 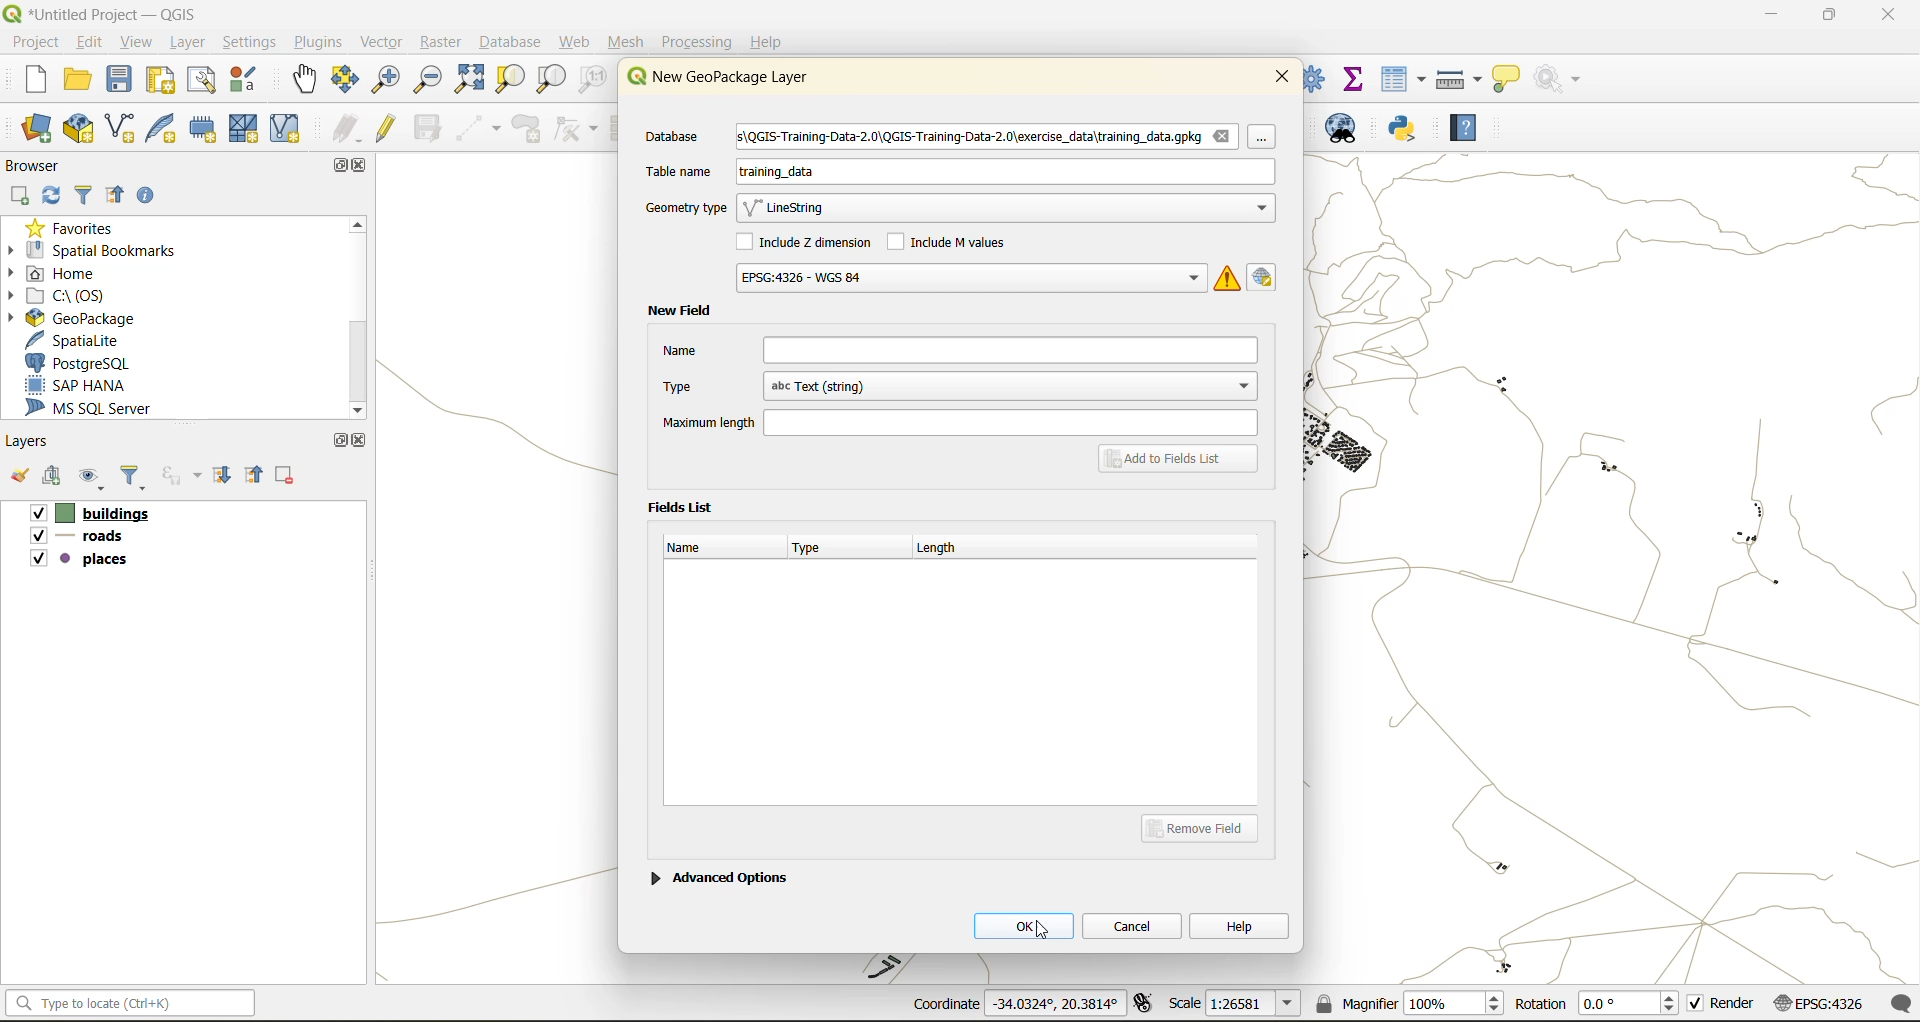 What do you see at coordinates (336, 165) in the screenshot?
I see `maximize` at bounding box center [336, 165].